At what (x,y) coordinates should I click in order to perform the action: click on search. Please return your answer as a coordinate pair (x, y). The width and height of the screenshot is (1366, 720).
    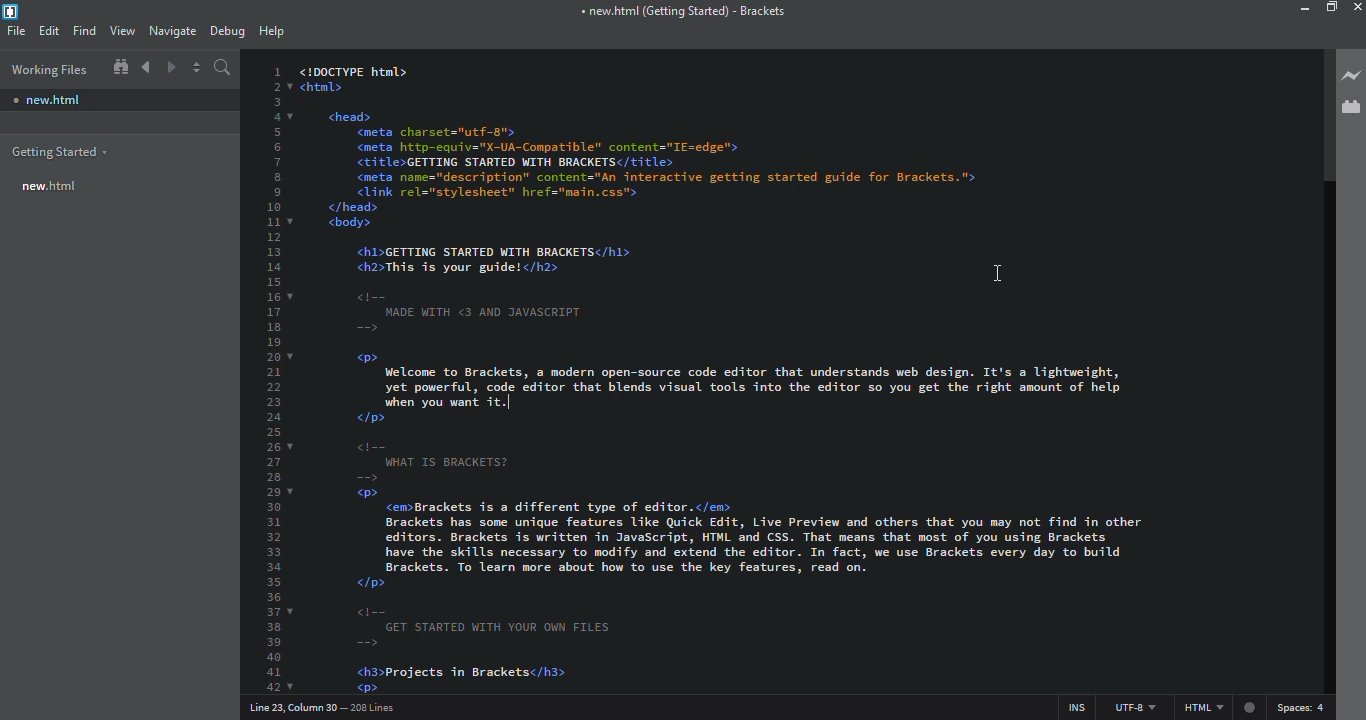
    Looking at the image, I should click on (223, 67).